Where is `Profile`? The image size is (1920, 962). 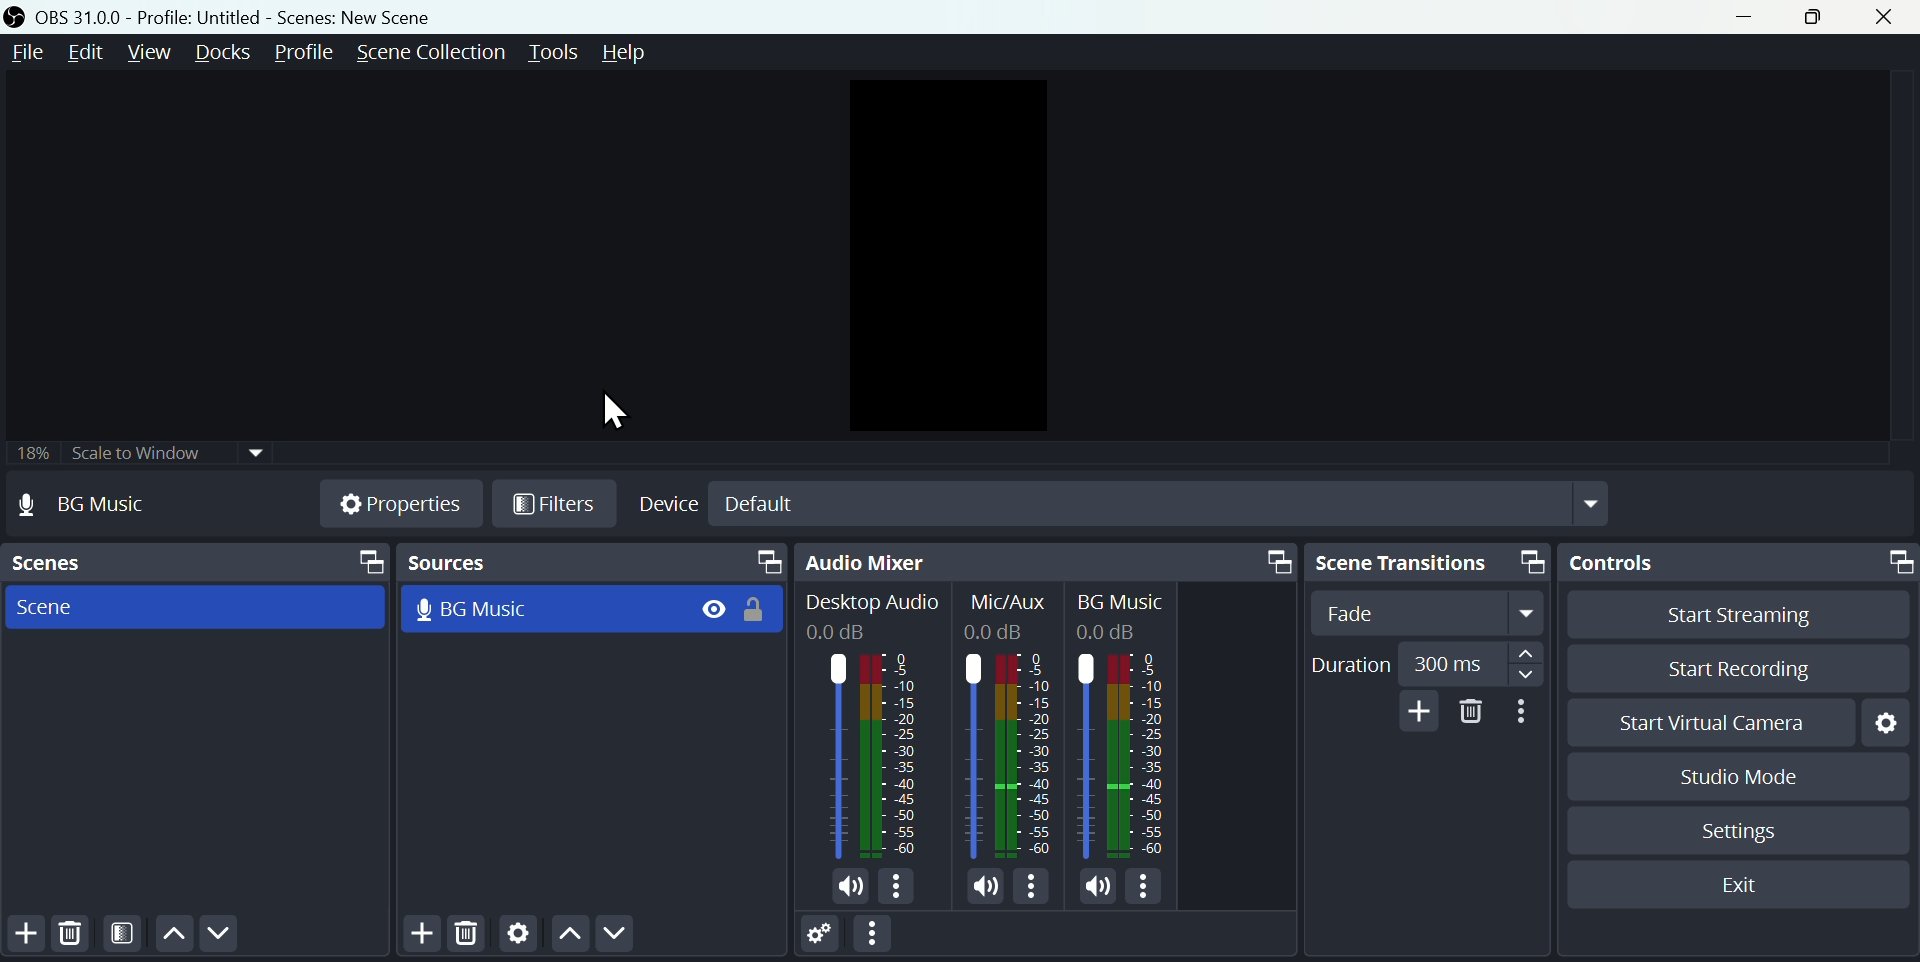 Profile is located at coordinates (303, 50).